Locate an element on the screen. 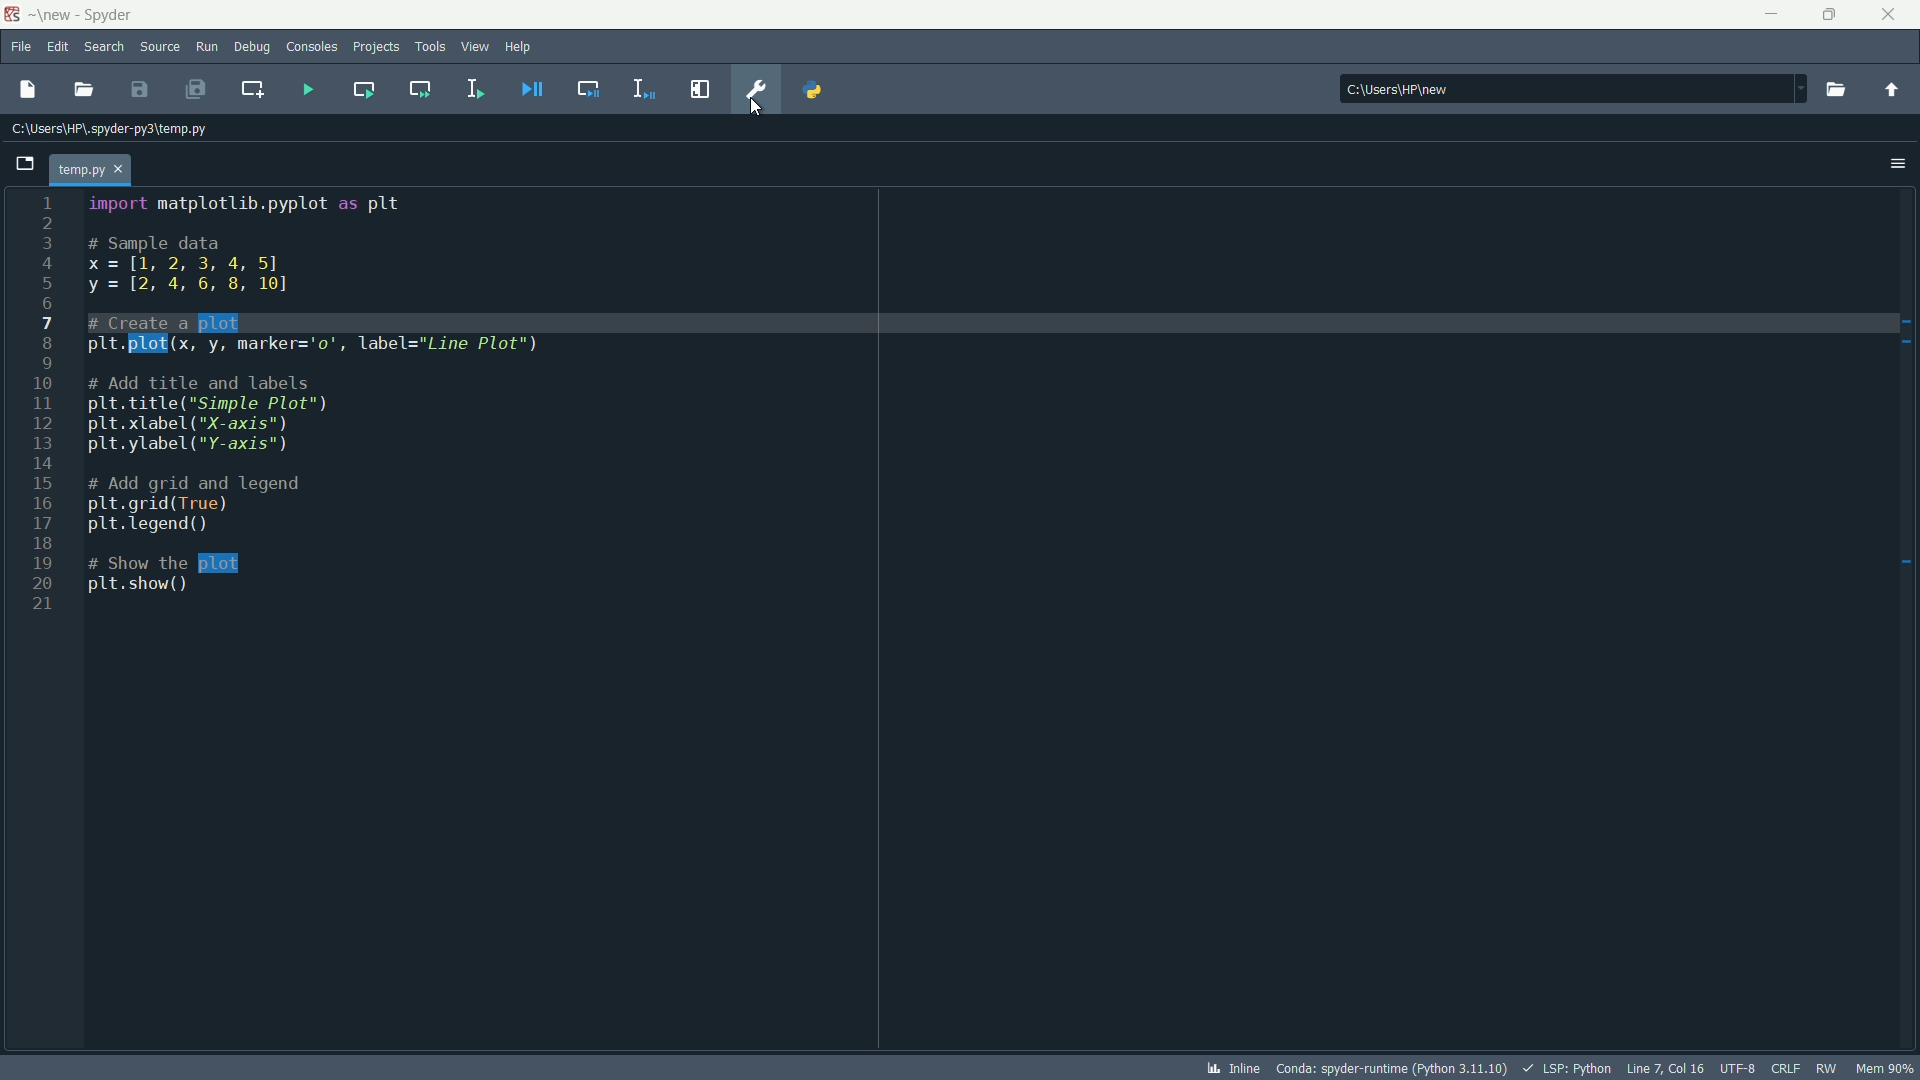  code to create a line plot between x and y variables is located at coordinates (310, 395).